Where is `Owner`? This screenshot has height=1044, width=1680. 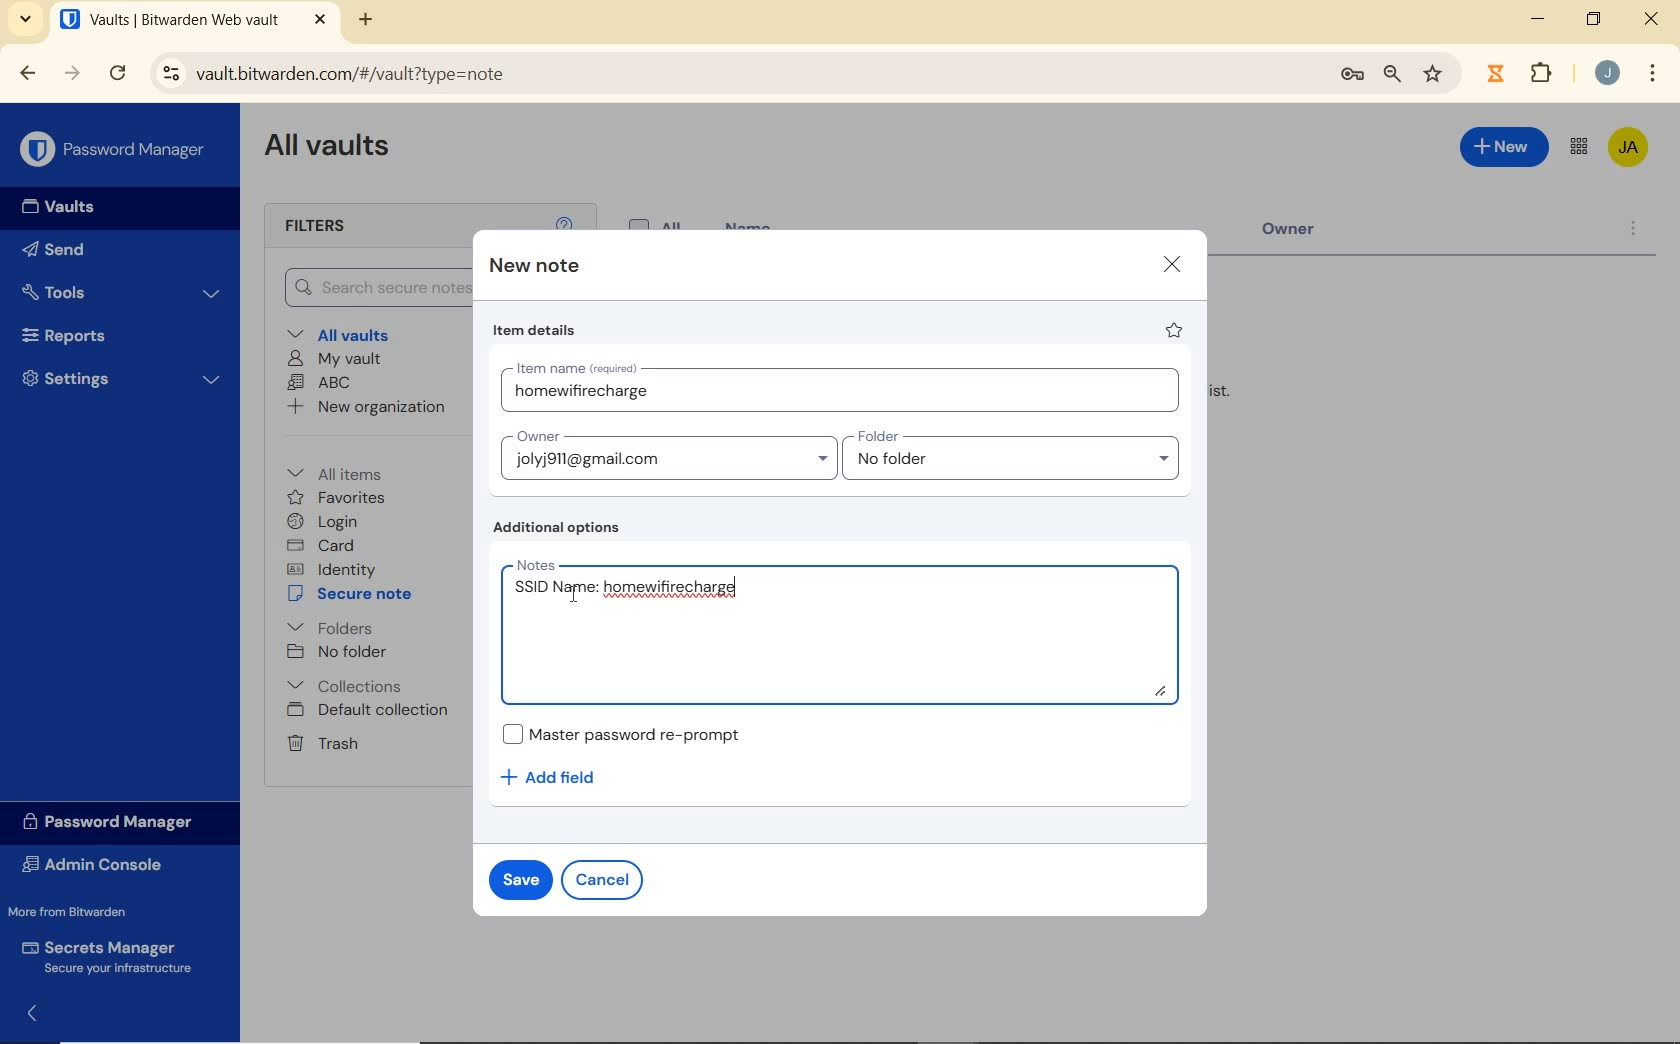 Owner is located at coordinates (1305, 234).